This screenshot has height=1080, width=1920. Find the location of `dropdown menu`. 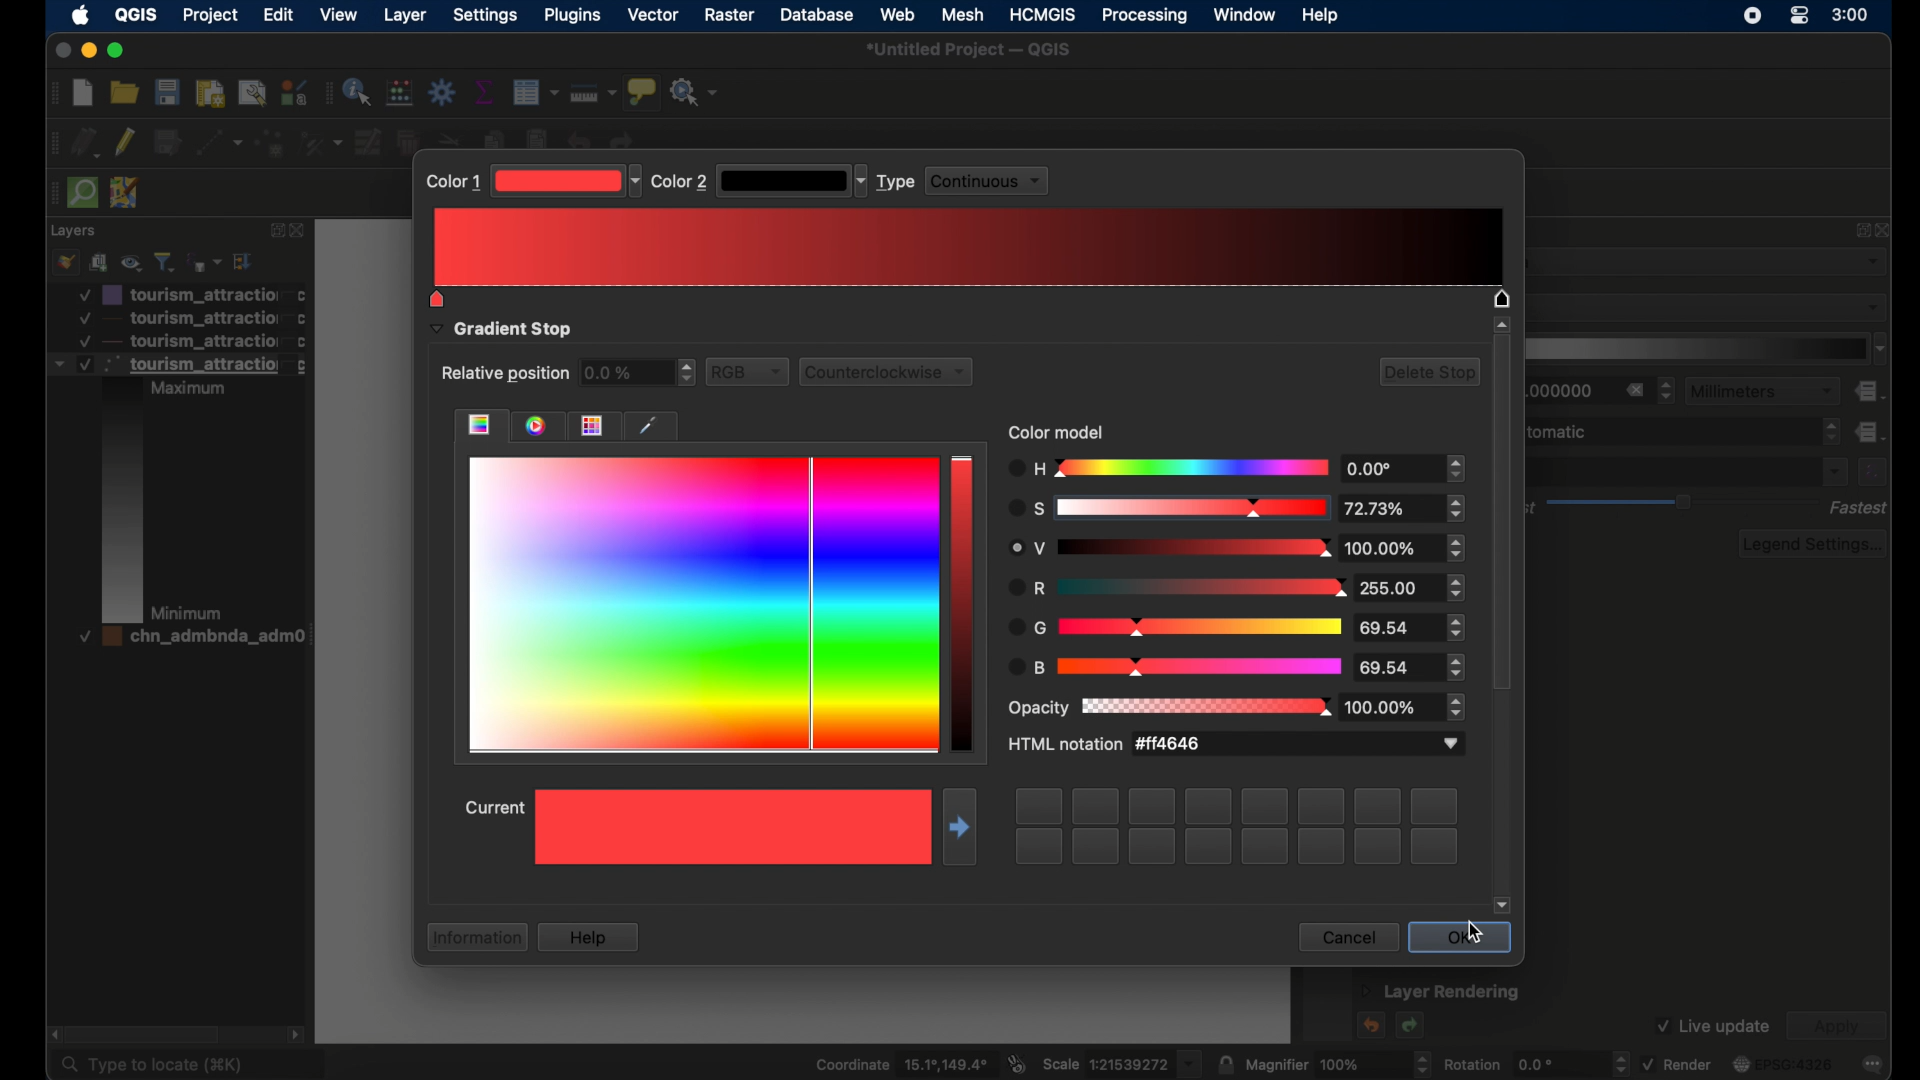

dropdown menu is located at coordinates (1833, 472).